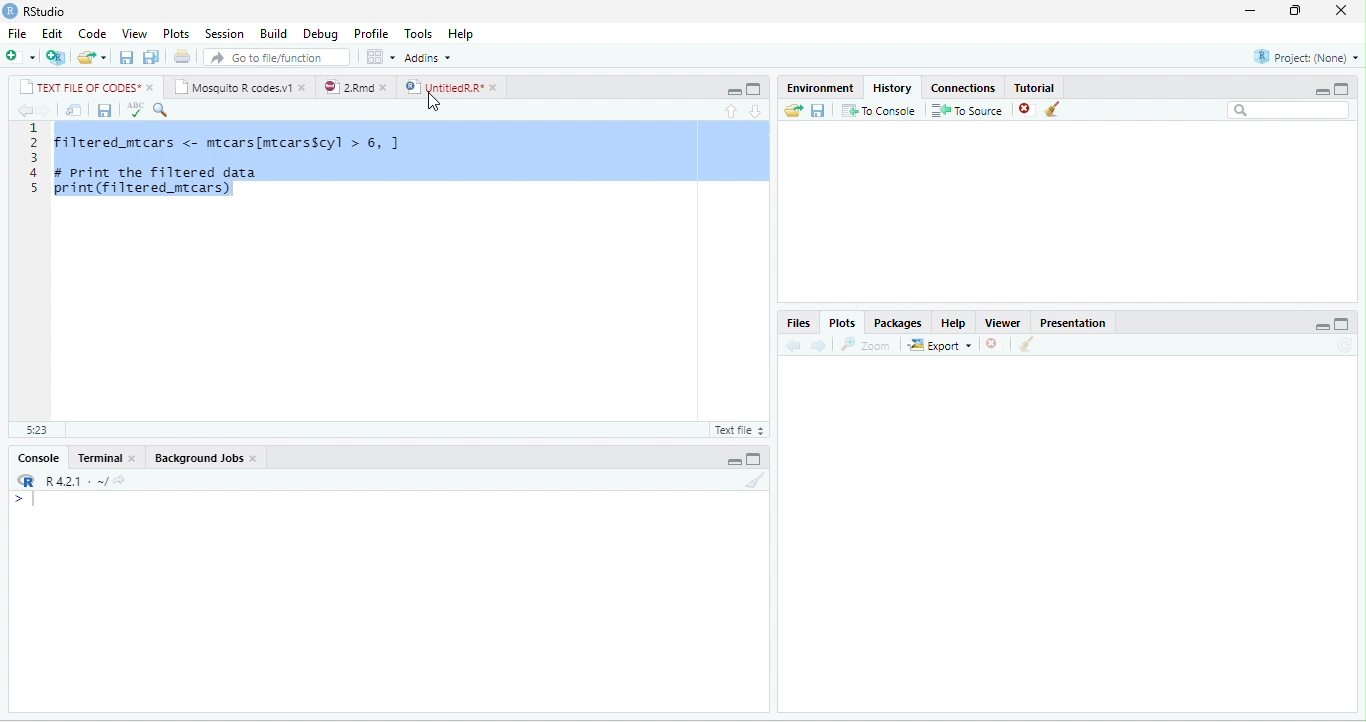 This screenshot has height=722, width=1366. Describe the element at coordinates (418, 34) in the screenshot. I see `Tools` at that location.